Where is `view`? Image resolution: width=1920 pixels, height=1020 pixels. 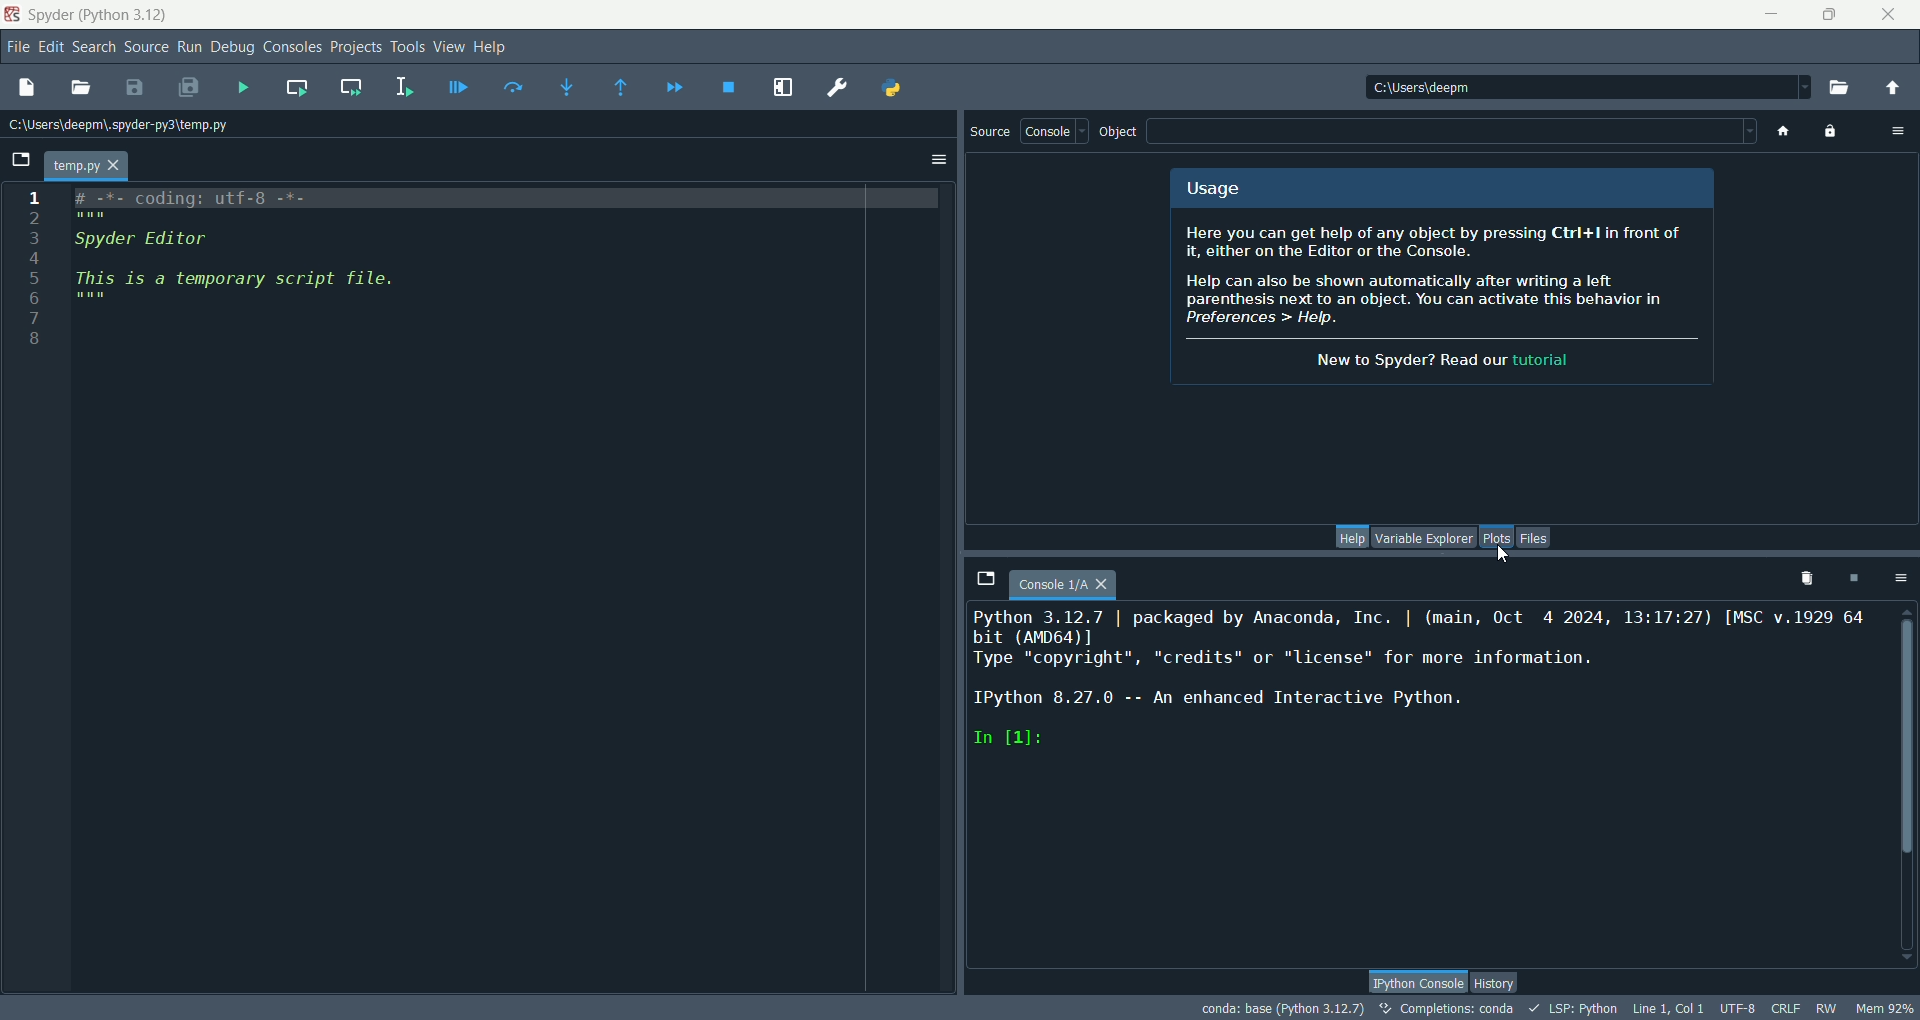
view is located at coordinates (449, 47).